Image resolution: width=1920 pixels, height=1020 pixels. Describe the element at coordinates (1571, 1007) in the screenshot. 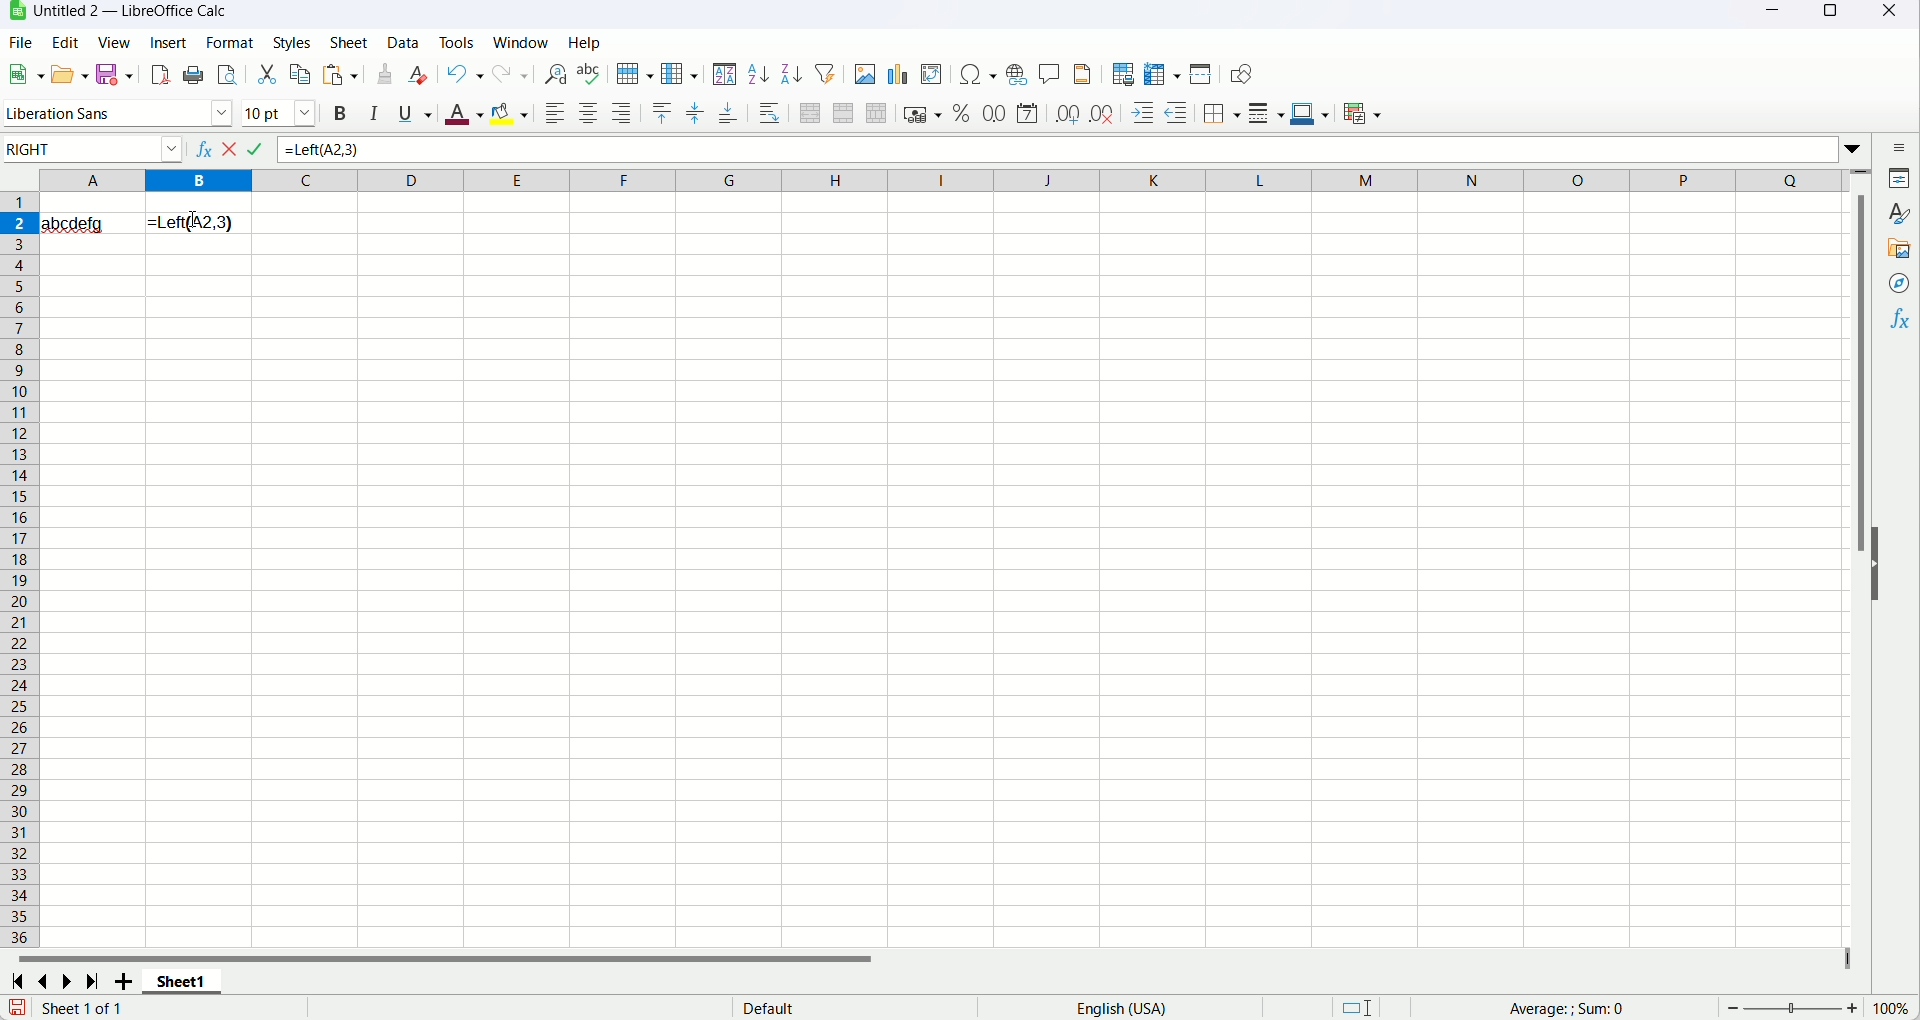

I see `average:; sum:0` at that location.